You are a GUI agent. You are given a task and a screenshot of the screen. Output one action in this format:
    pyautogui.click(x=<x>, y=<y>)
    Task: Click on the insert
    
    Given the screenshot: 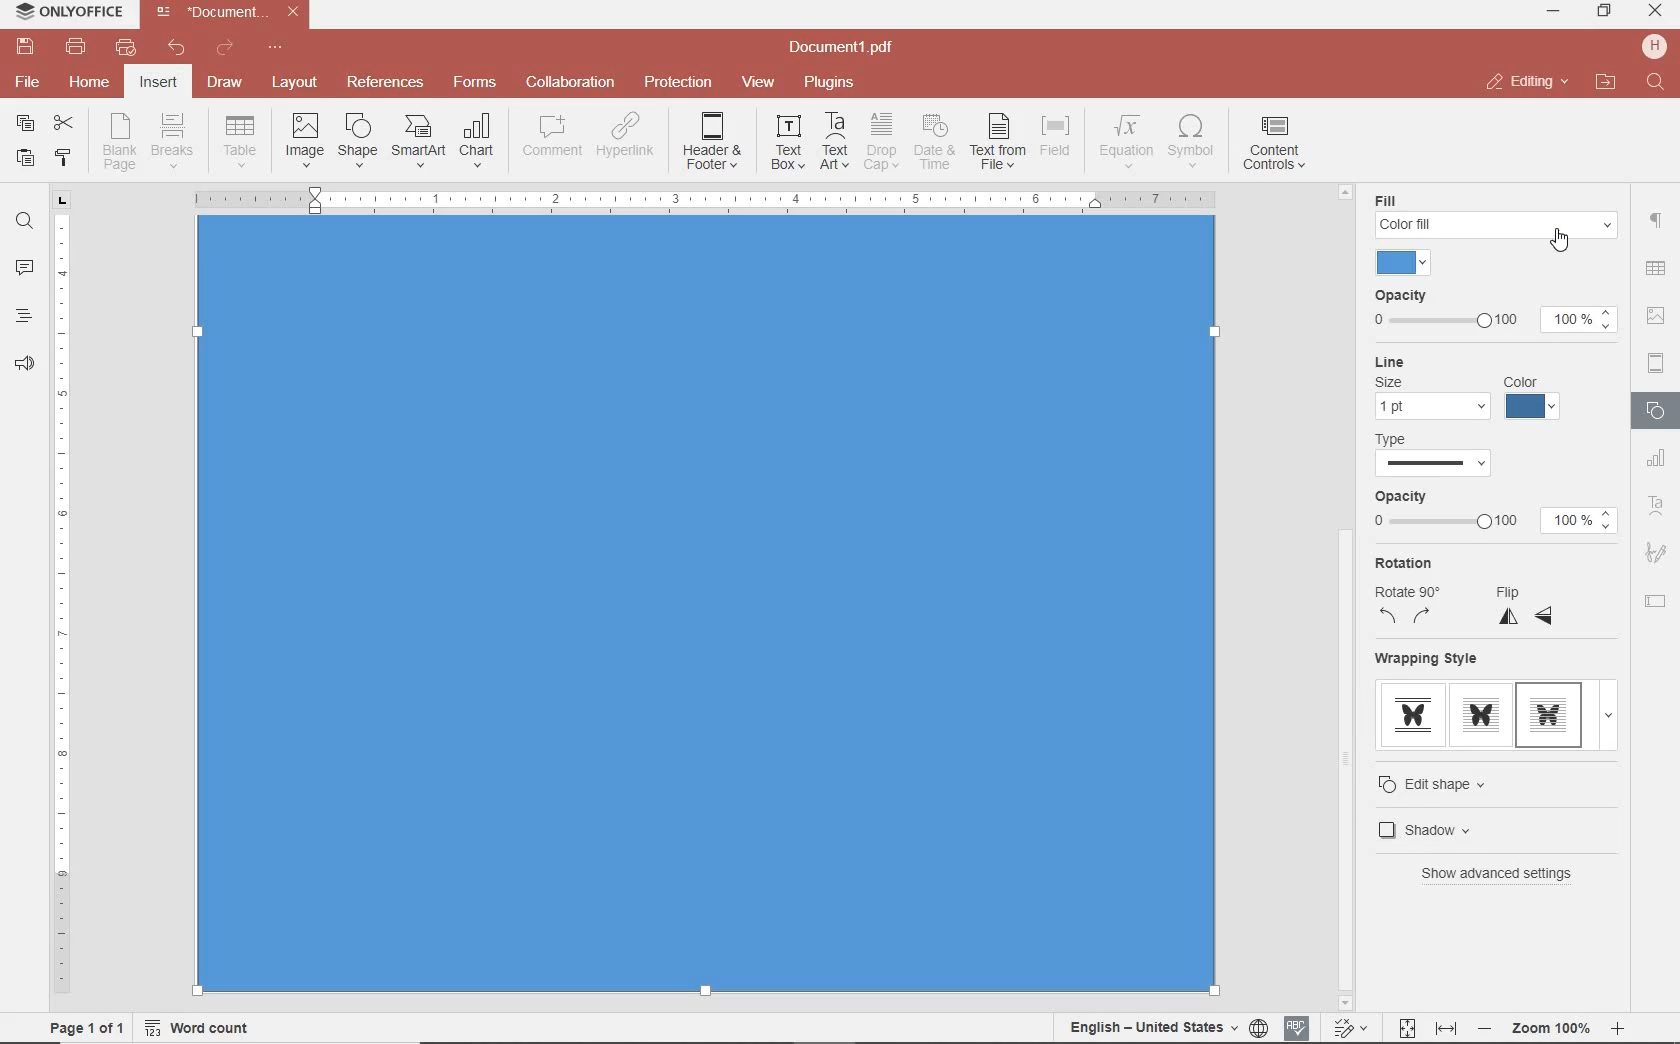 What is the action you would take?
    pyautogui.click(x=157, y=84)
    